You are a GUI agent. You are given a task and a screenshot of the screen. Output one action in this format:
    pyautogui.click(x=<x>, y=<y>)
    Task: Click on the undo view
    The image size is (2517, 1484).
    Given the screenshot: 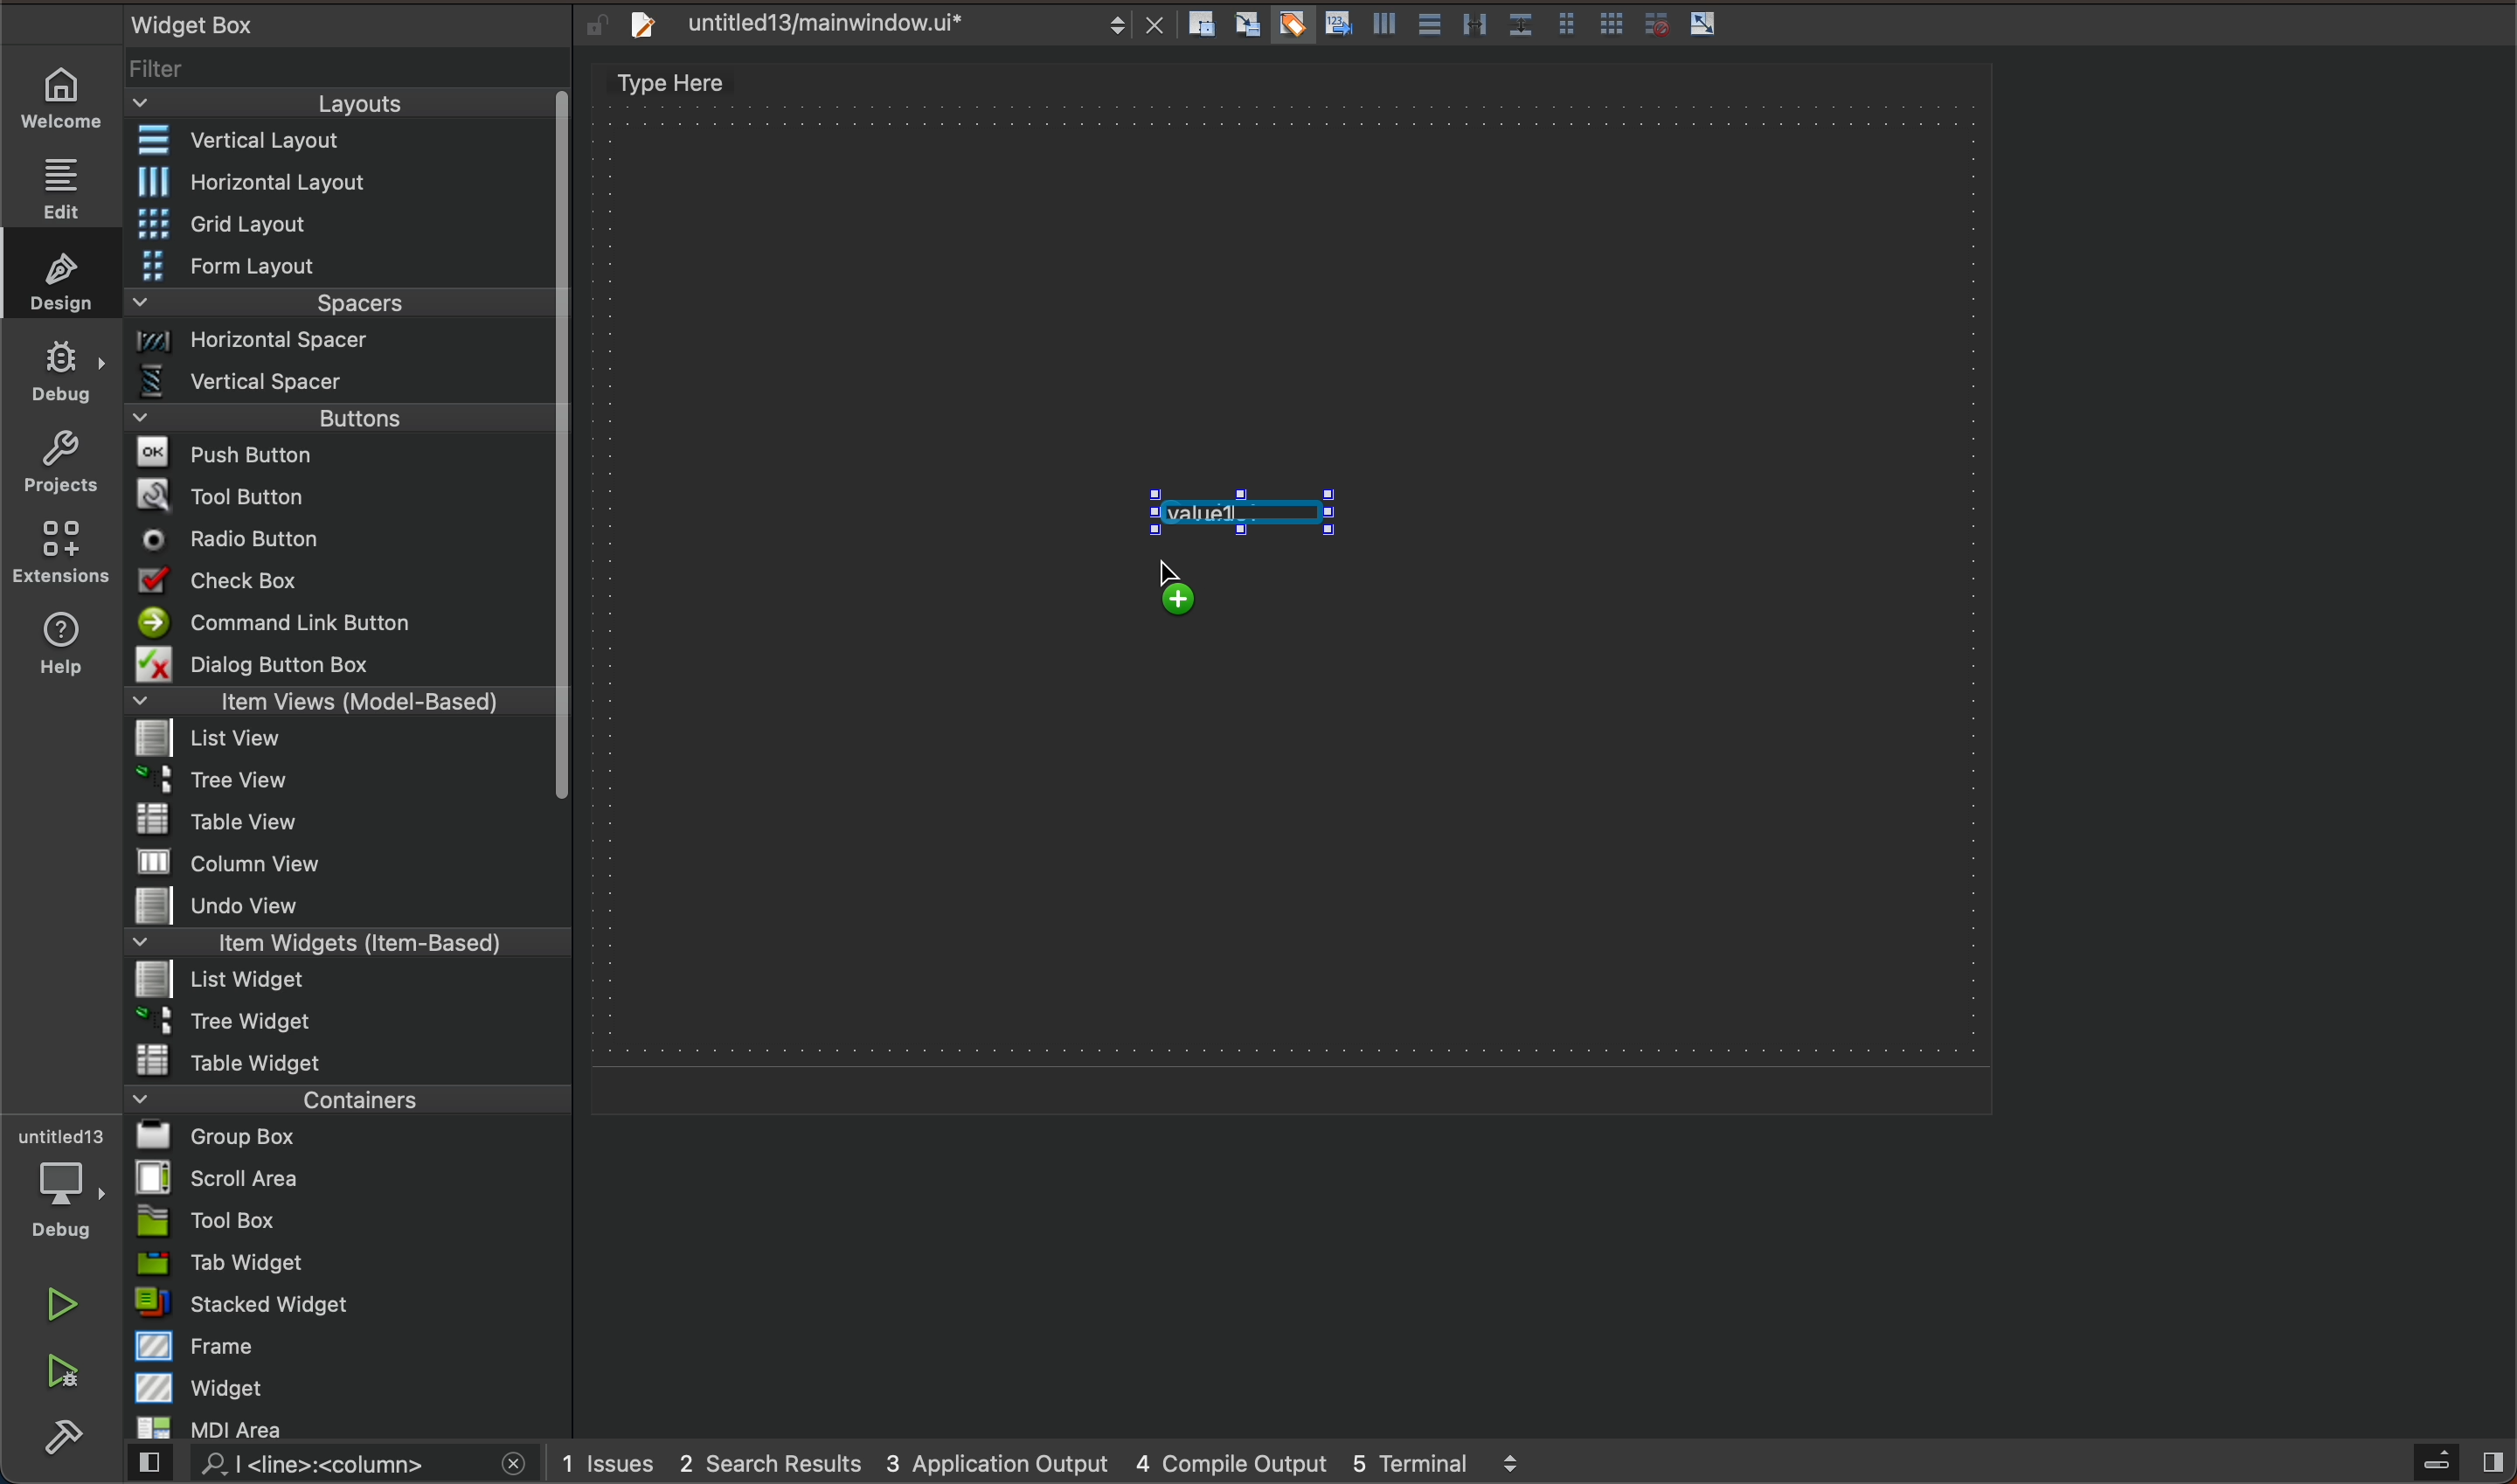 What is the action you would take?
    pyautogui.click(x=348, y=905)
    